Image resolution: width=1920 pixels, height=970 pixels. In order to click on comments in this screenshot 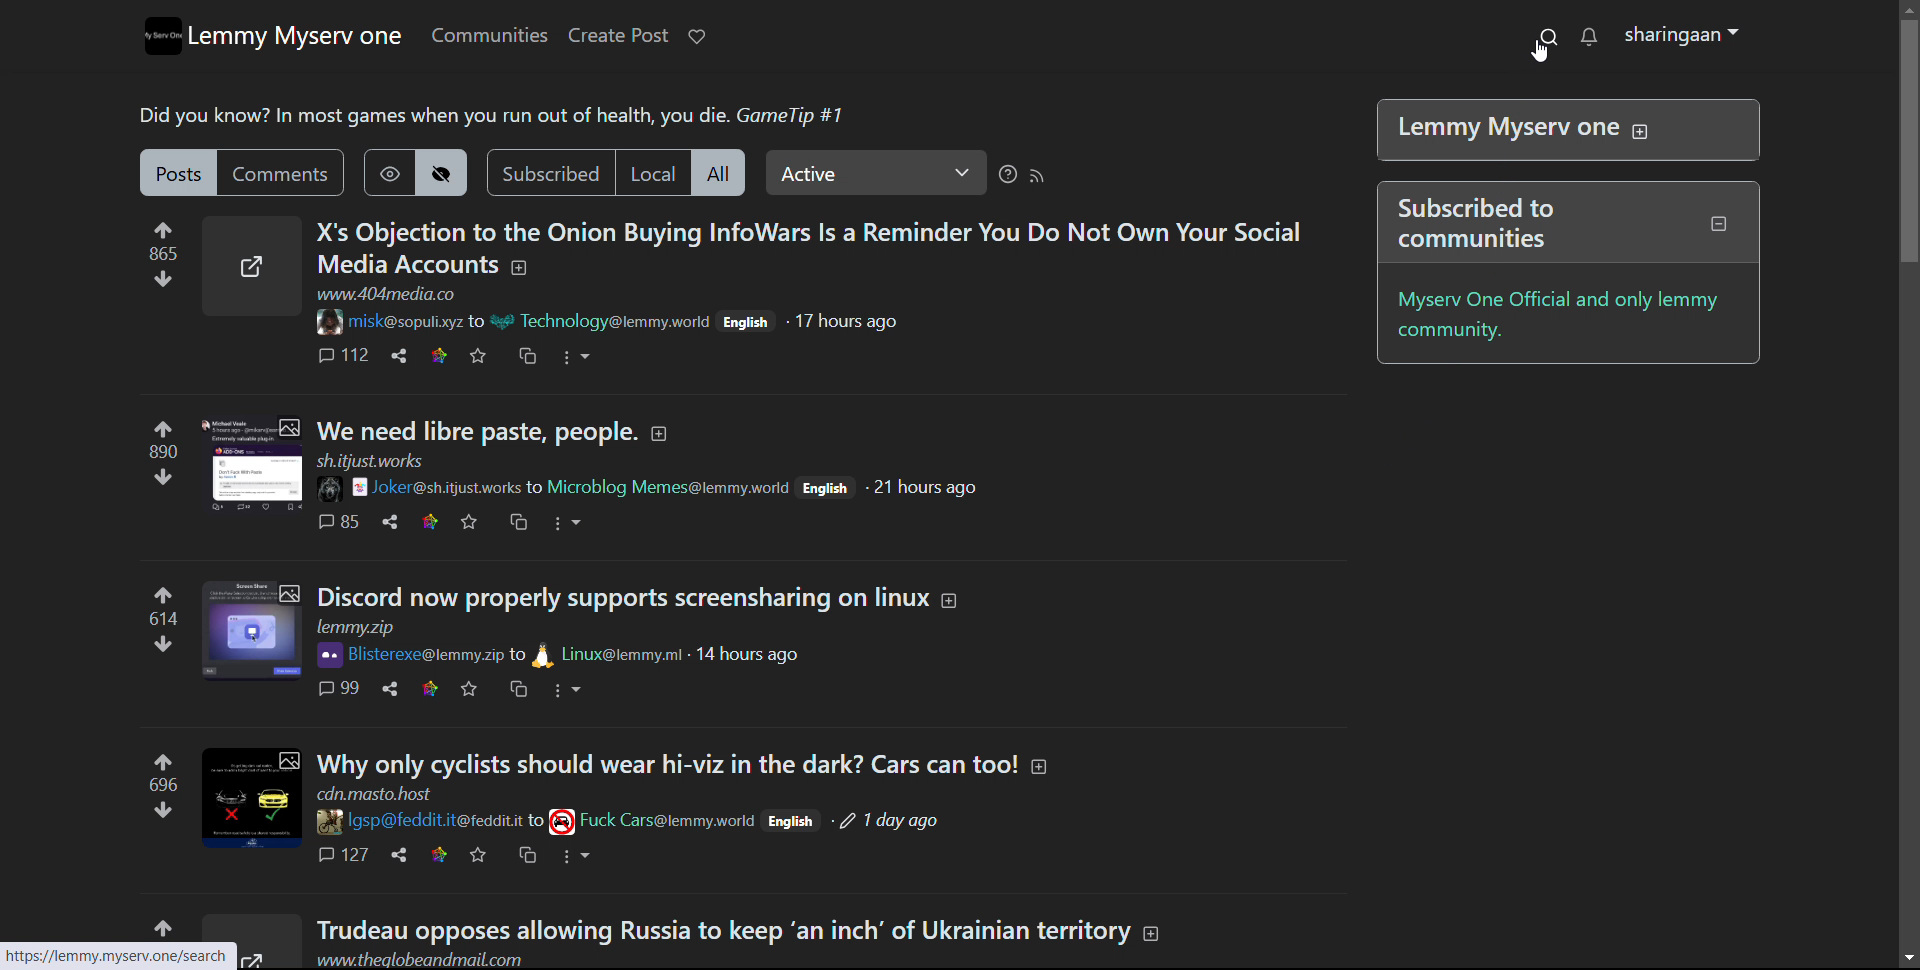, I will do `click(342, 521)`.